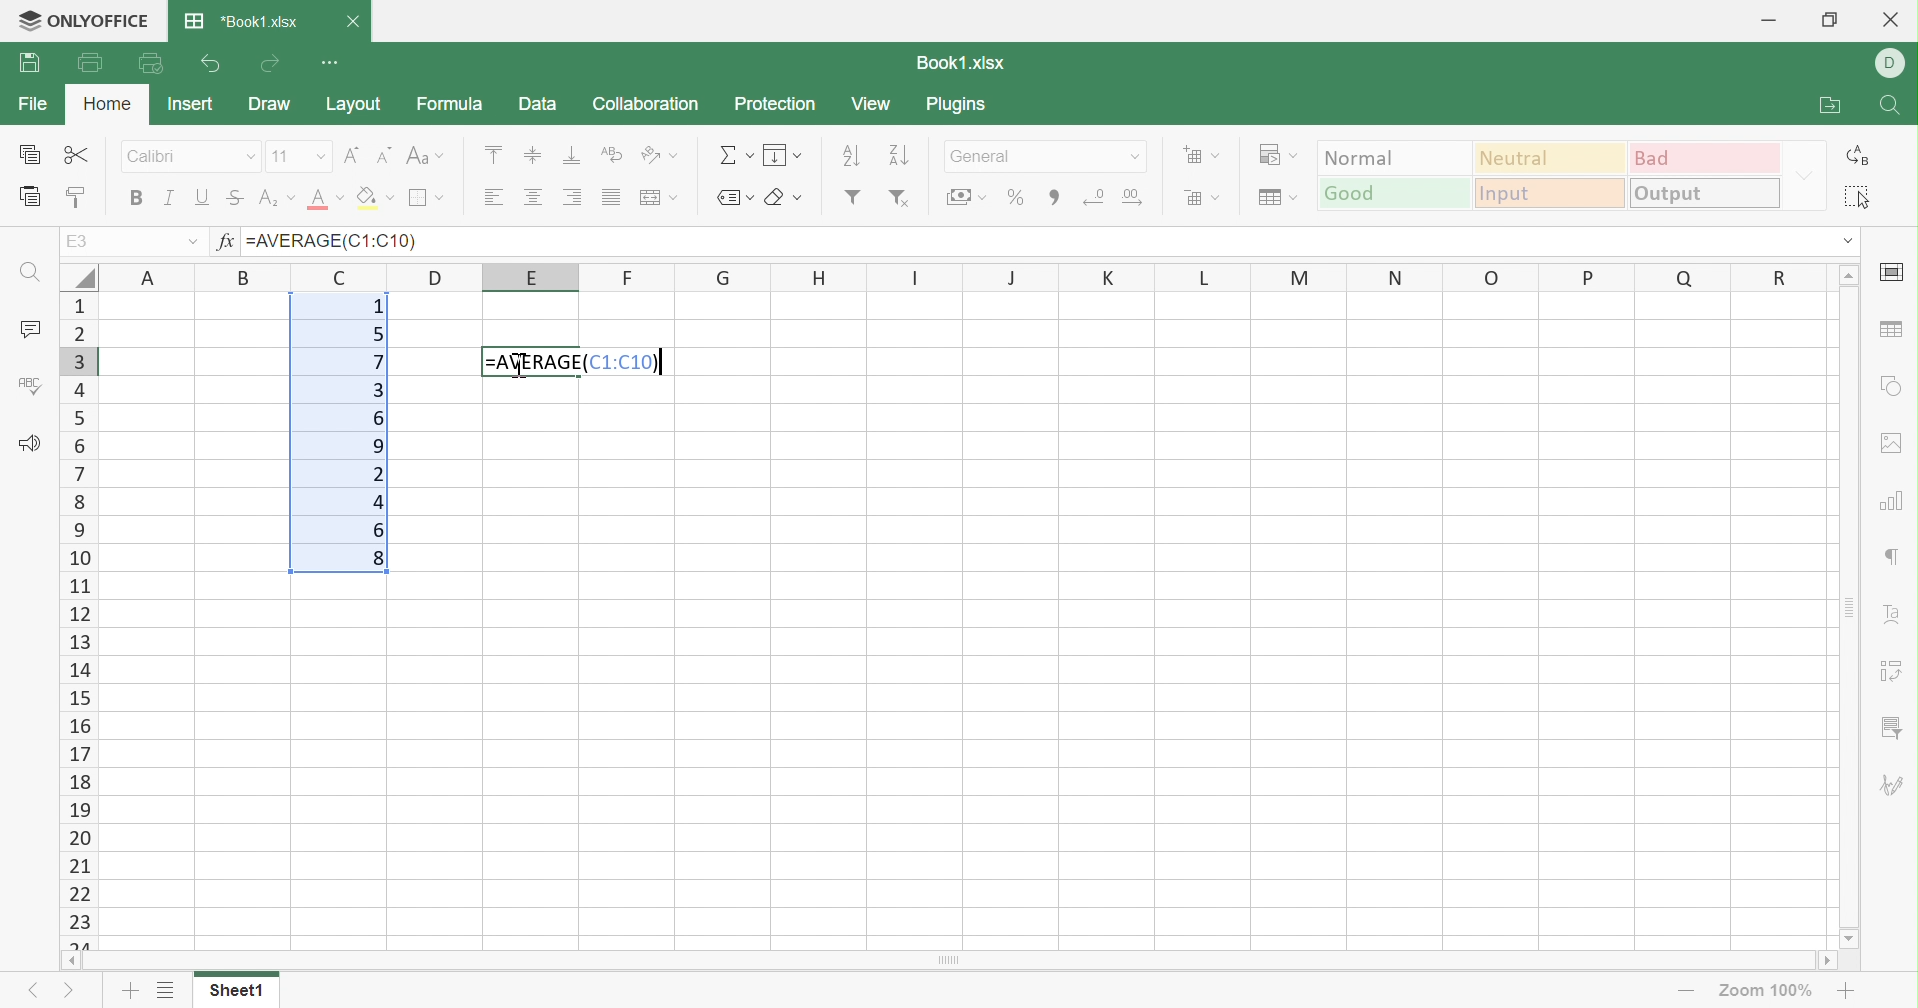  What do you see at coordinates (1898, 555) in the screenshot?
I see `Paragraph settings` at bounding box center [1898, 555].